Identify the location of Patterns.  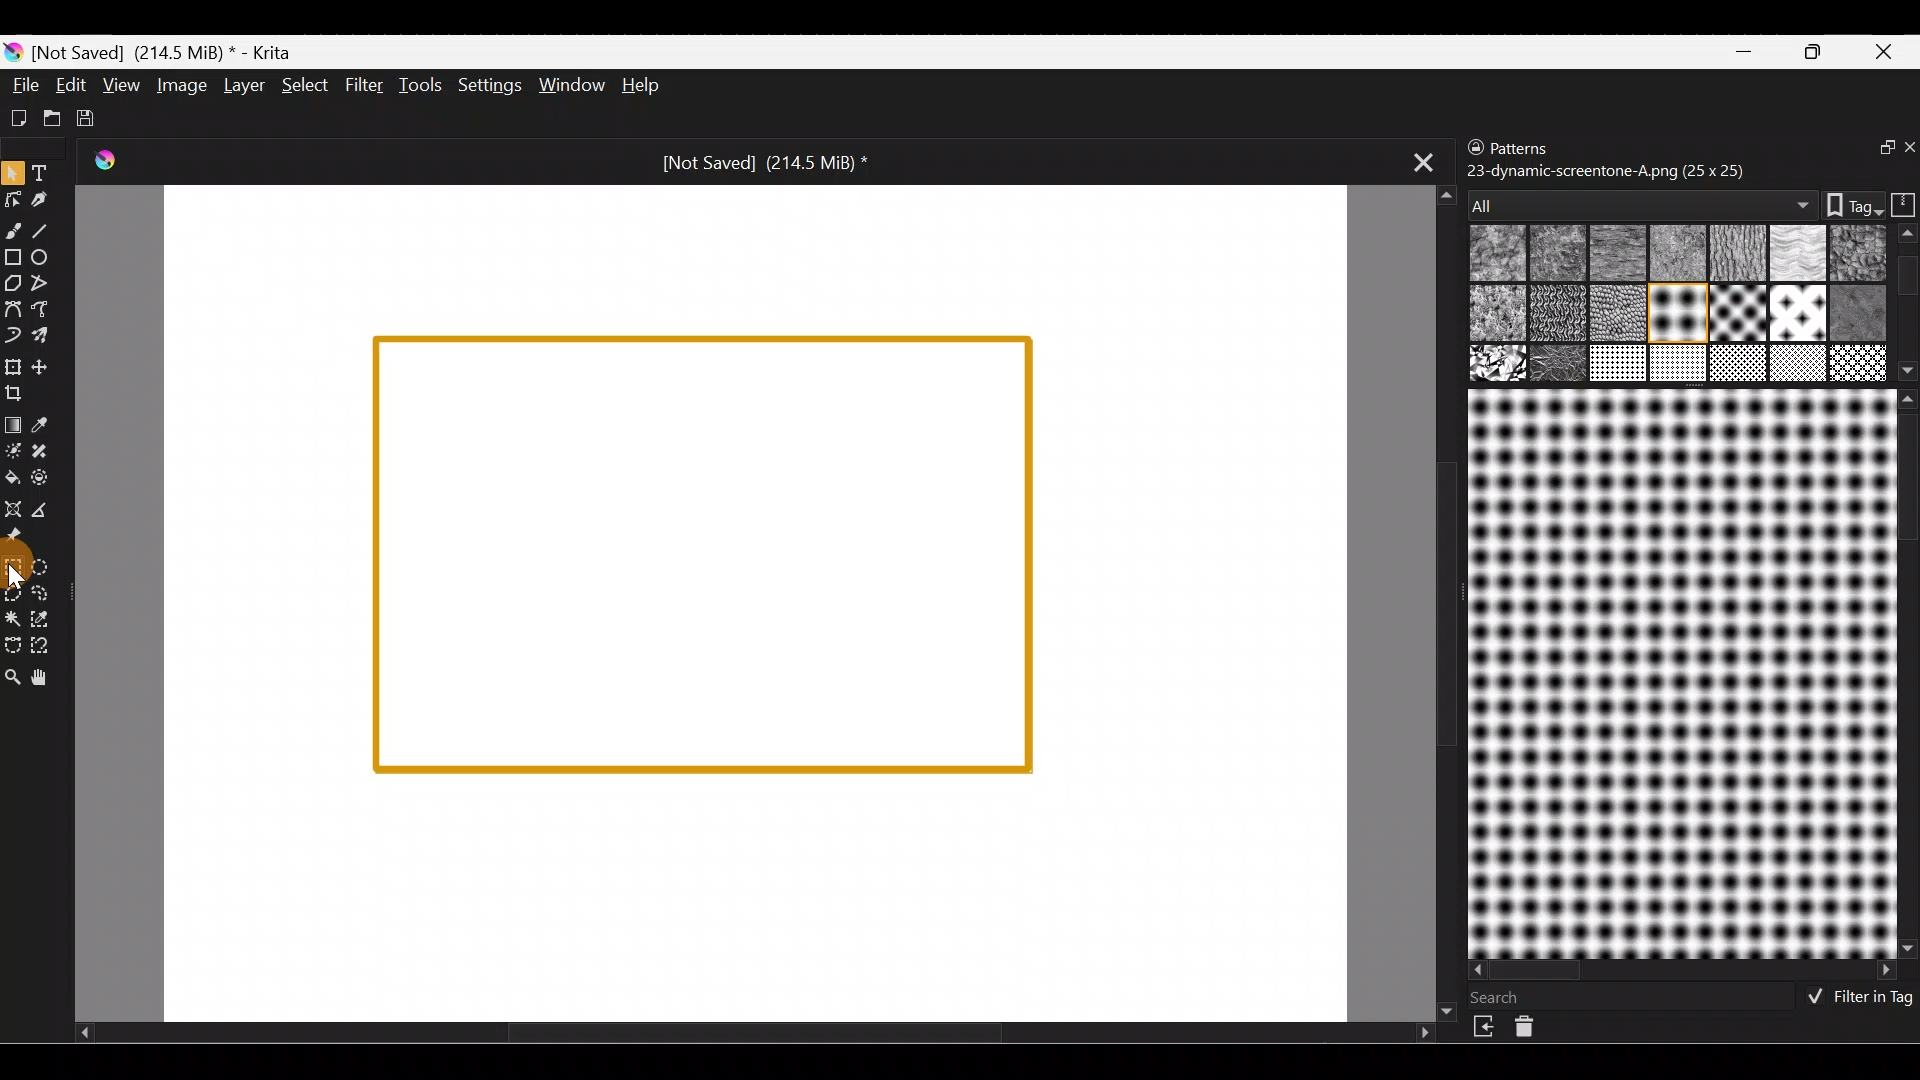
(1537, 146).